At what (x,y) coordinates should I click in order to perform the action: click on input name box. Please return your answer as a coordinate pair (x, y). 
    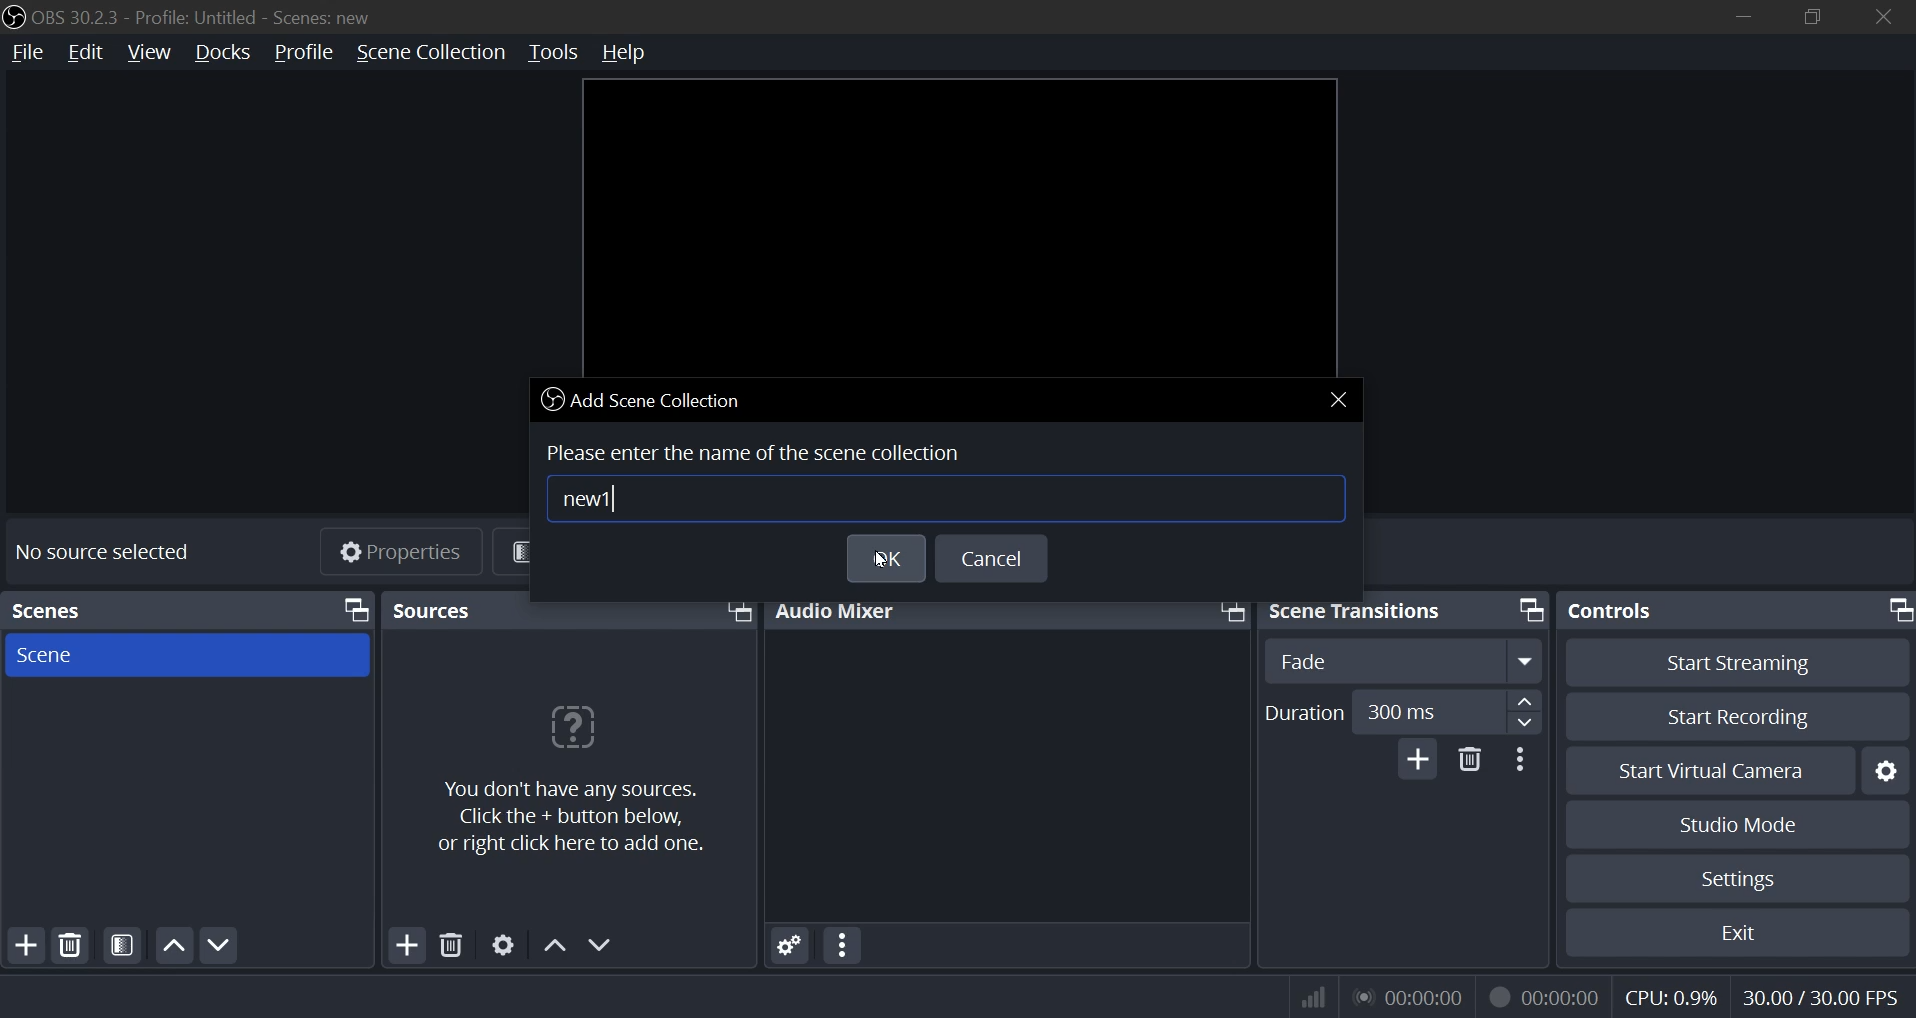
    Looking at the image, I should click on (1006, 500).